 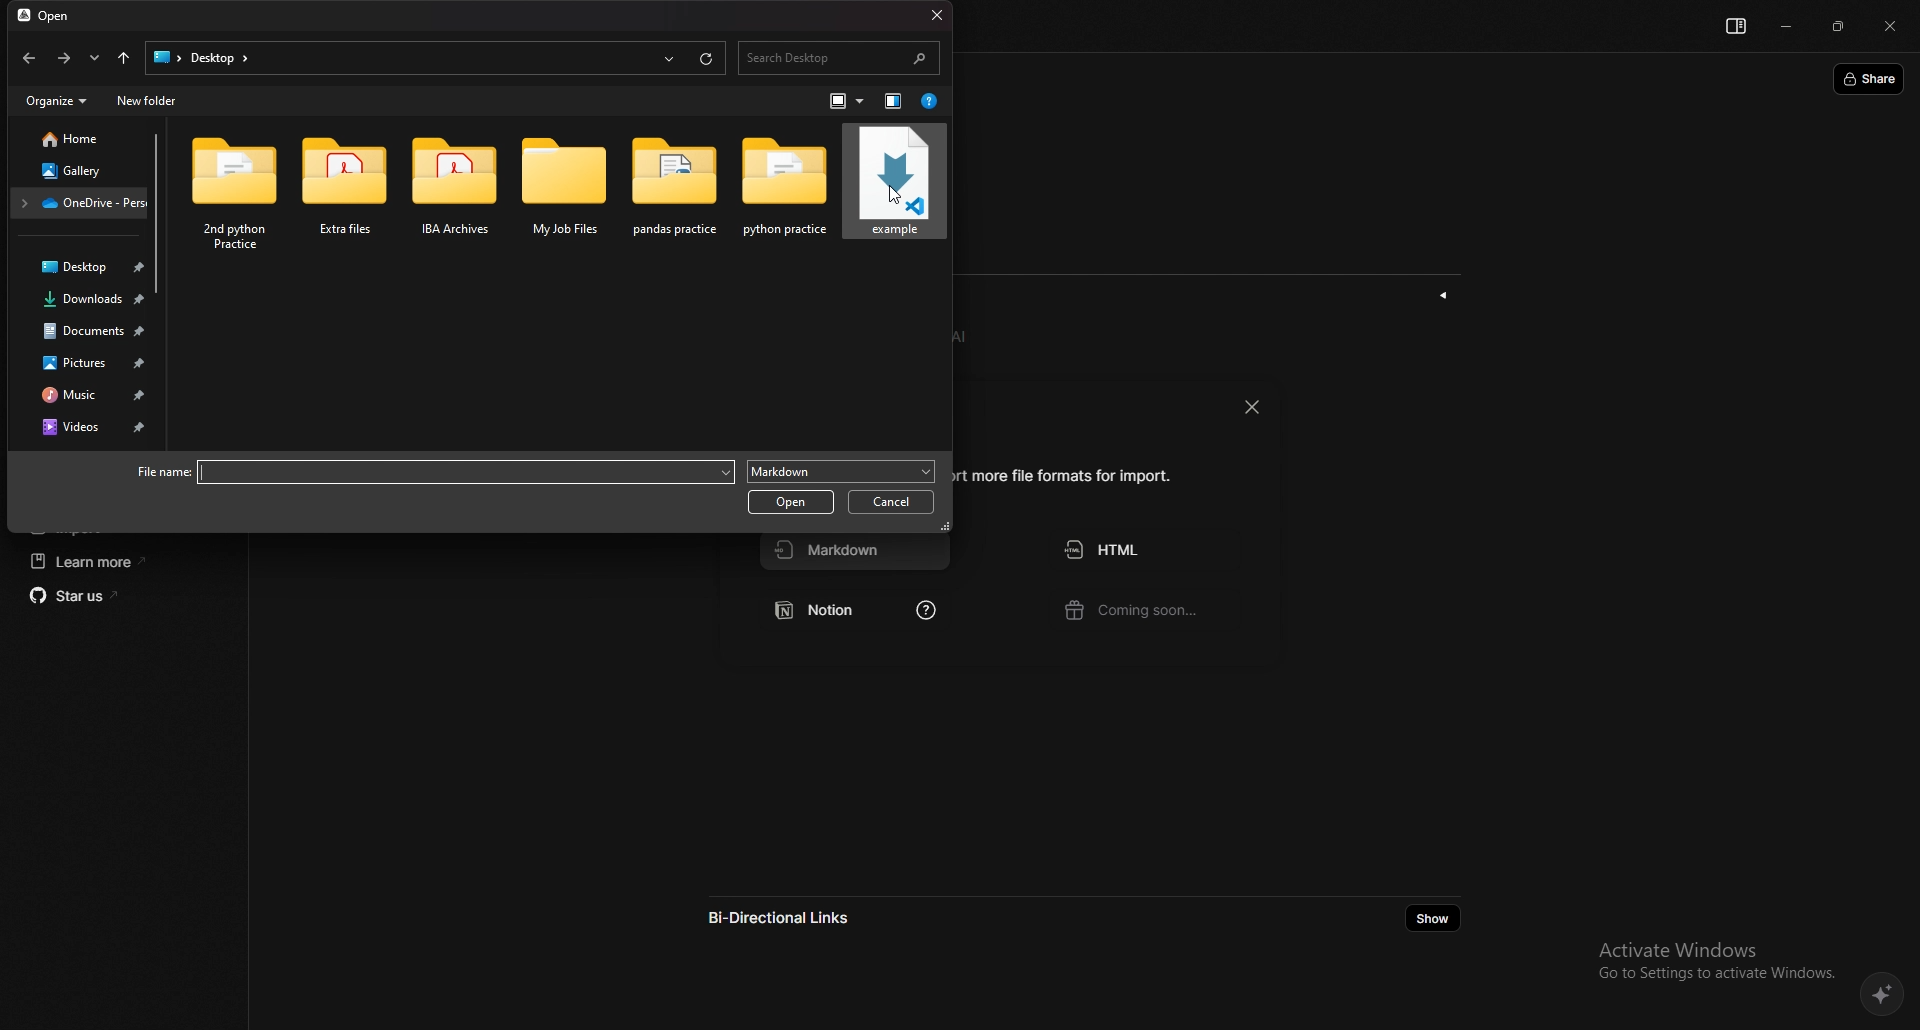 I want to click on music, so click(x=81, y=393).